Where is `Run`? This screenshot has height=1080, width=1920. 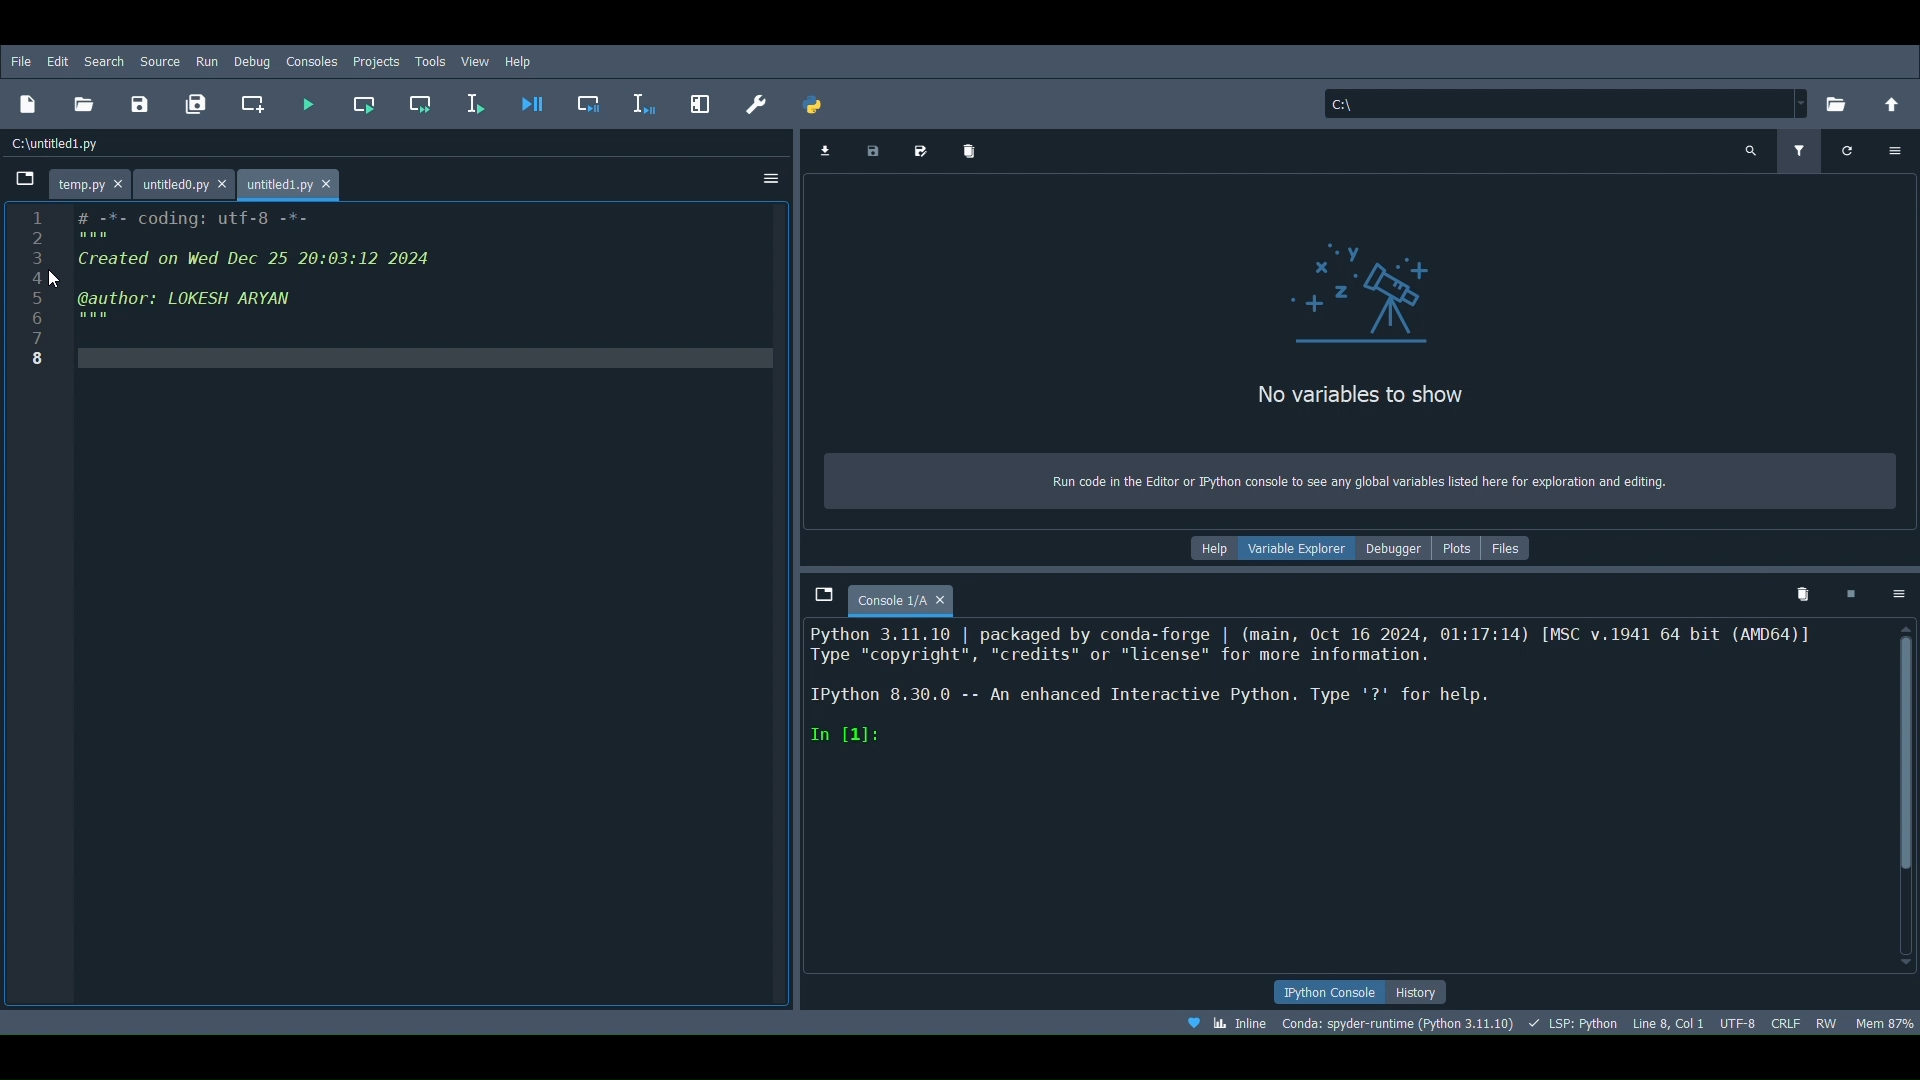
Run is located at coordinates (204, 59).